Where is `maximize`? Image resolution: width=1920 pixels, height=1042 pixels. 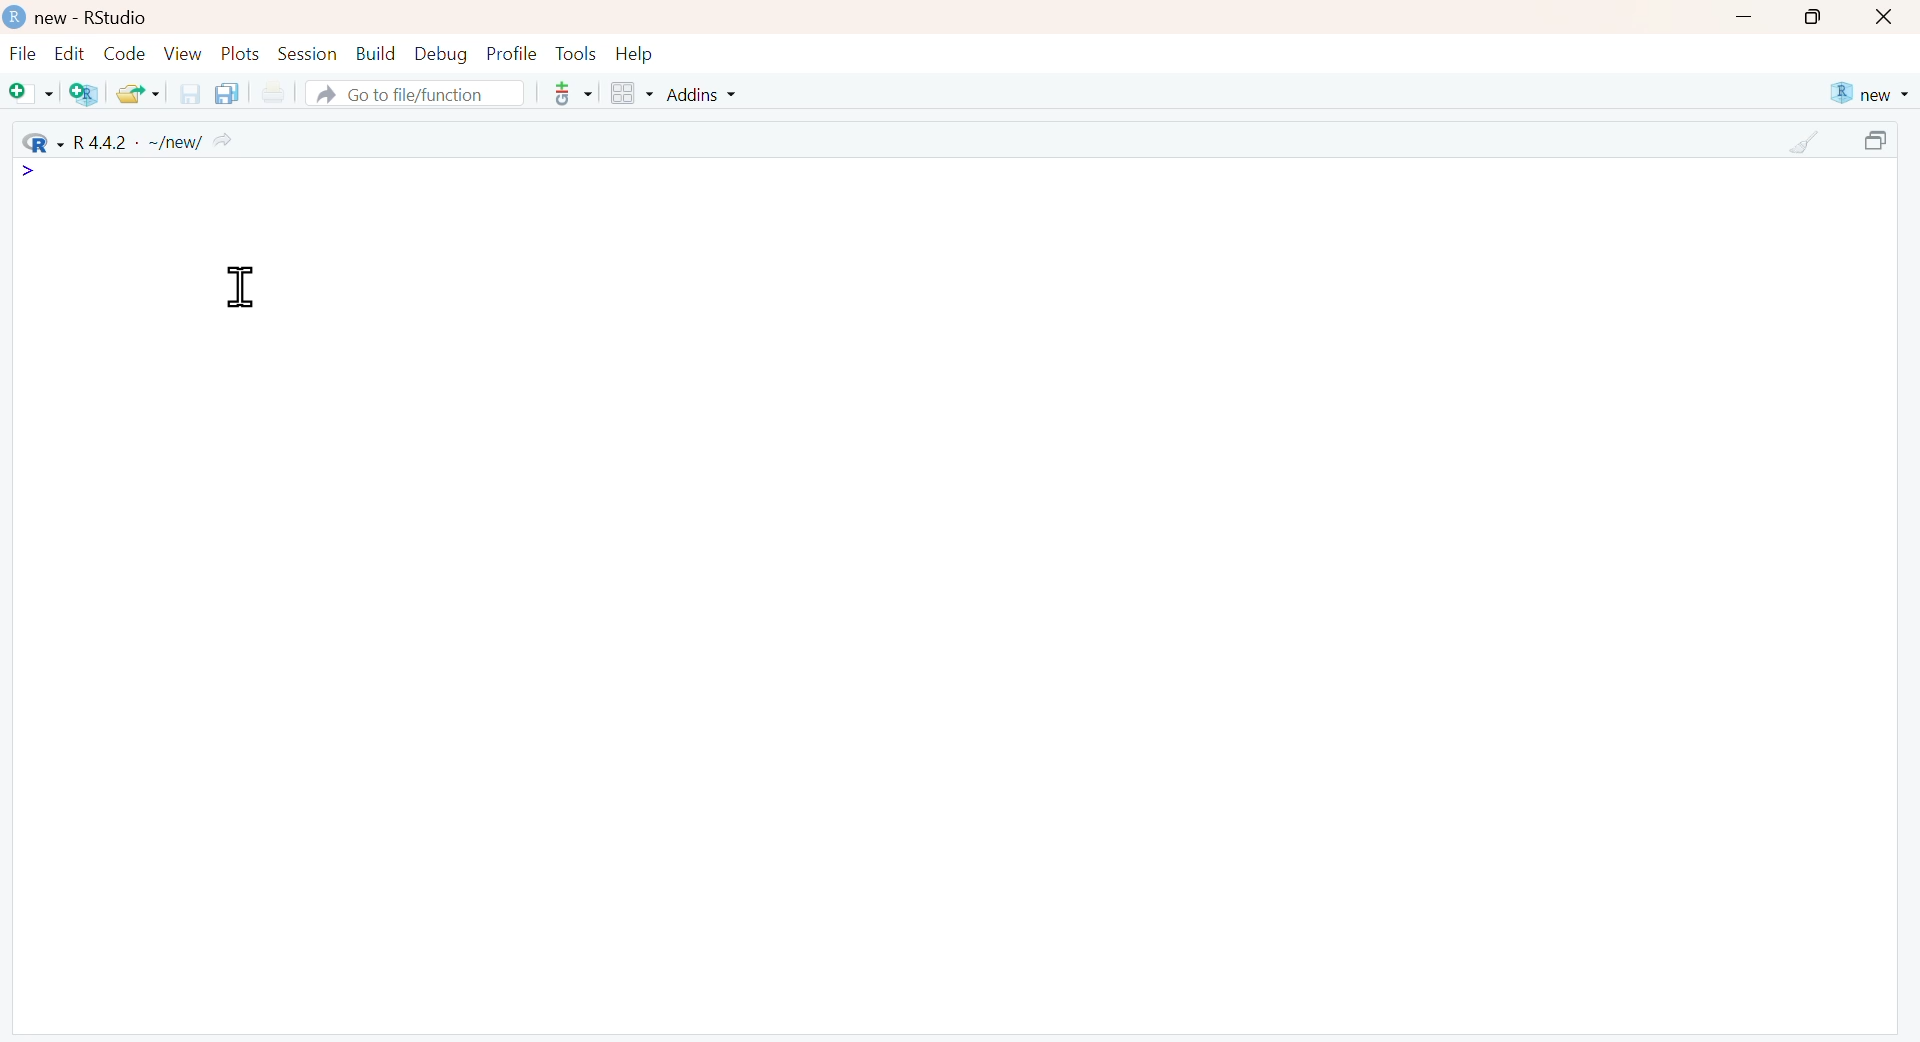
maximize is located at coordinates (1880, 141).